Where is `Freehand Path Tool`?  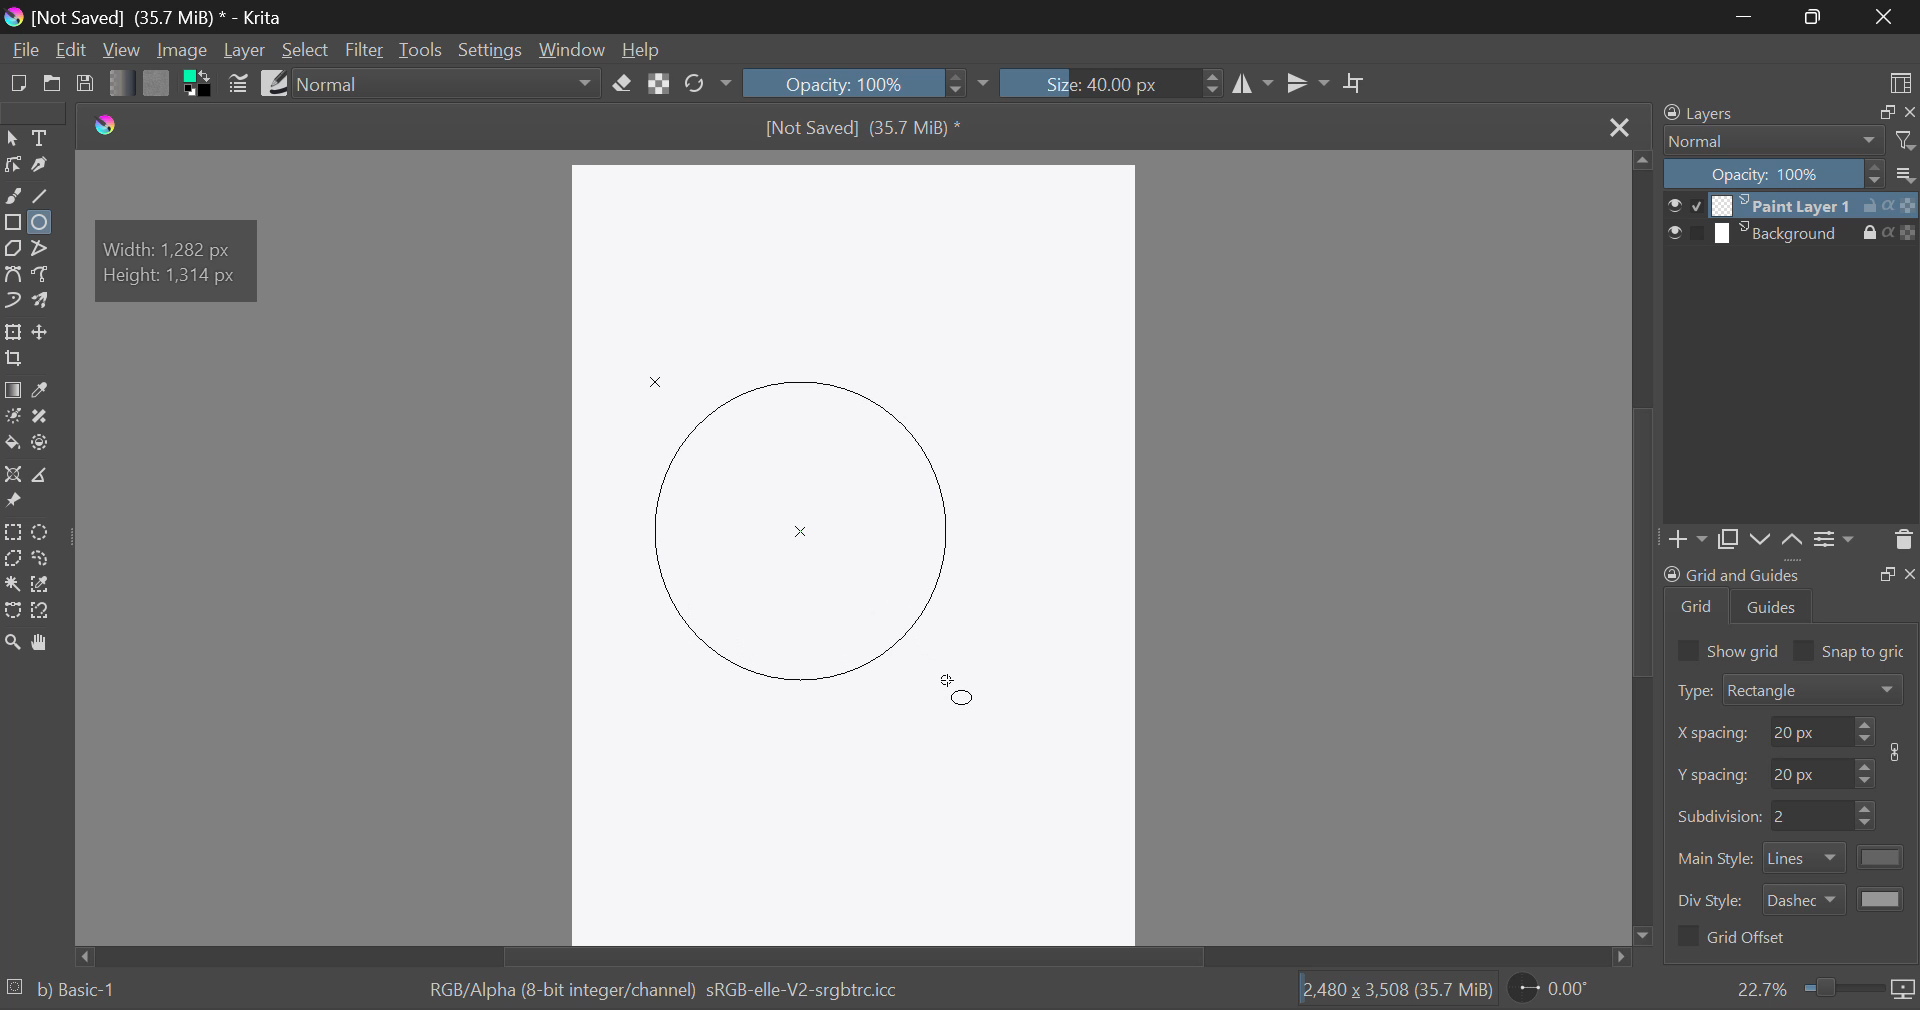 Freehand Path Tool is located at coordinates (42, 273).